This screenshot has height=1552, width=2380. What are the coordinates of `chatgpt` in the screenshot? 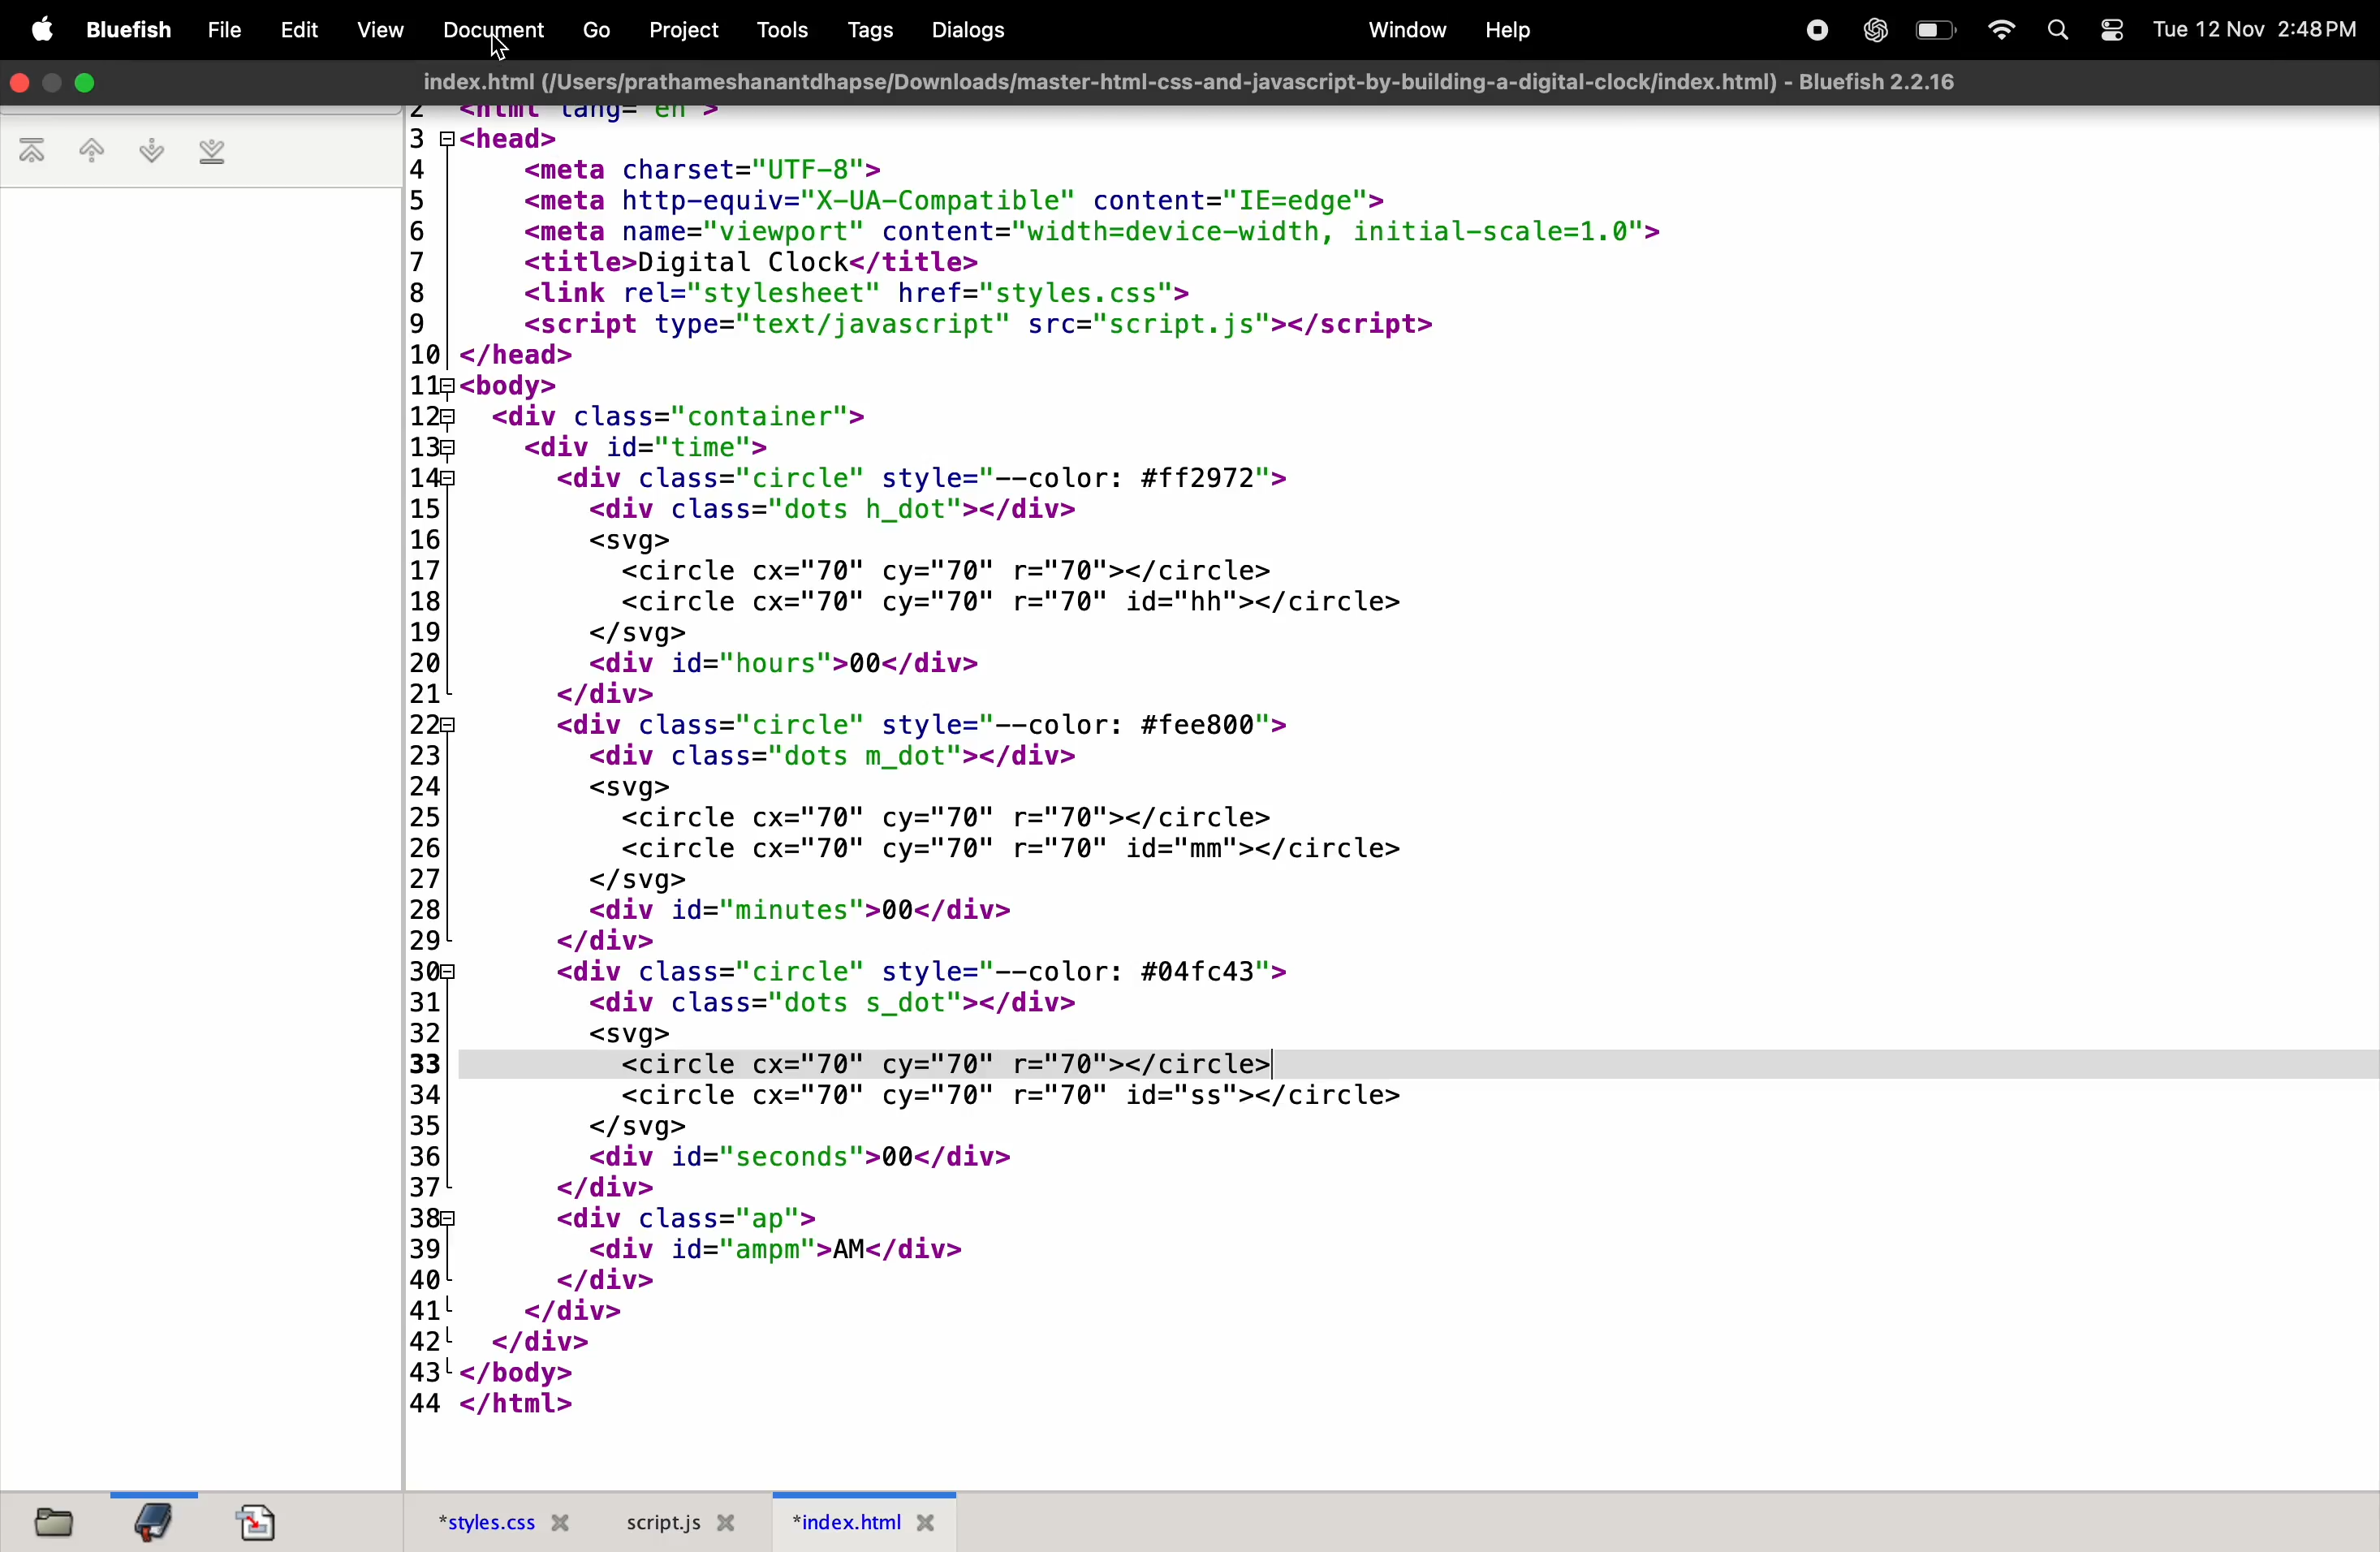 It's located at (1872, 30).